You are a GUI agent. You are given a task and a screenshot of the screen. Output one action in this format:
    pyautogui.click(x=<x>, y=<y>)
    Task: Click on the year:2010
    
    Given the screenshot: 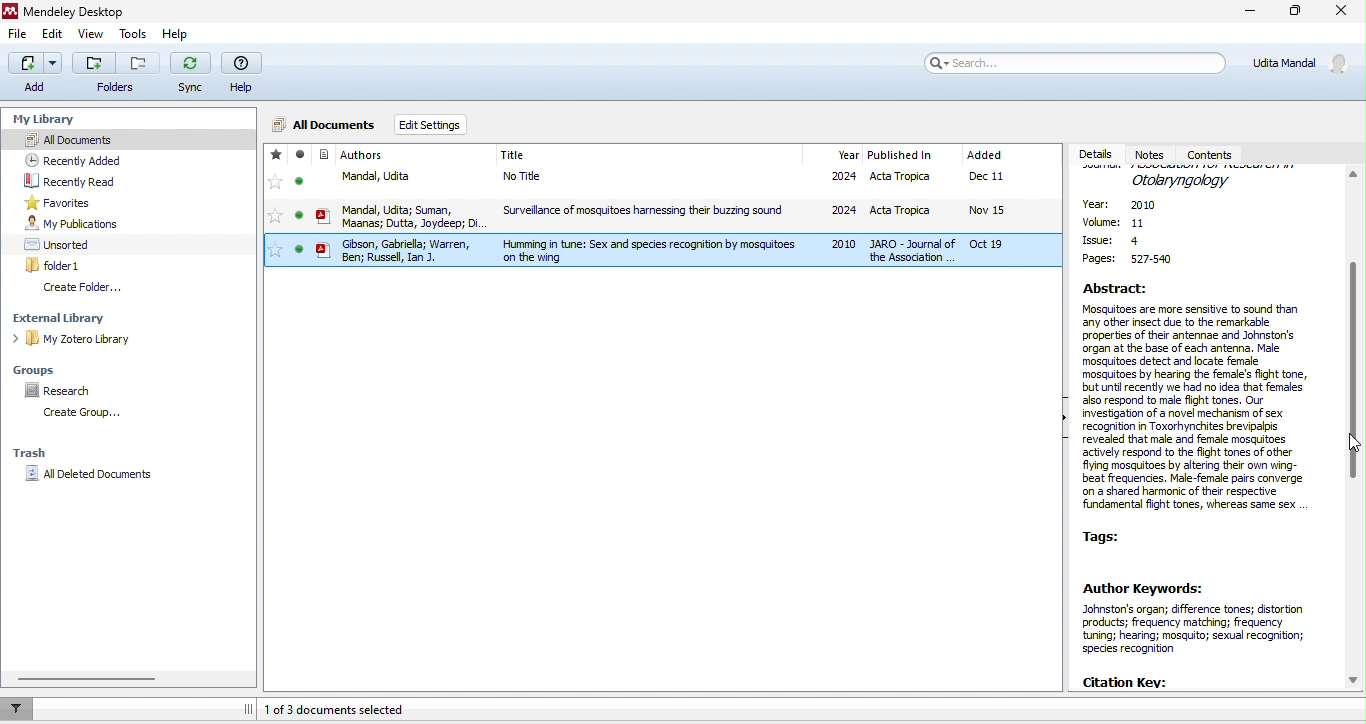 What is the action you would take?
    pyautogui.click(x=1129, y=206)
    